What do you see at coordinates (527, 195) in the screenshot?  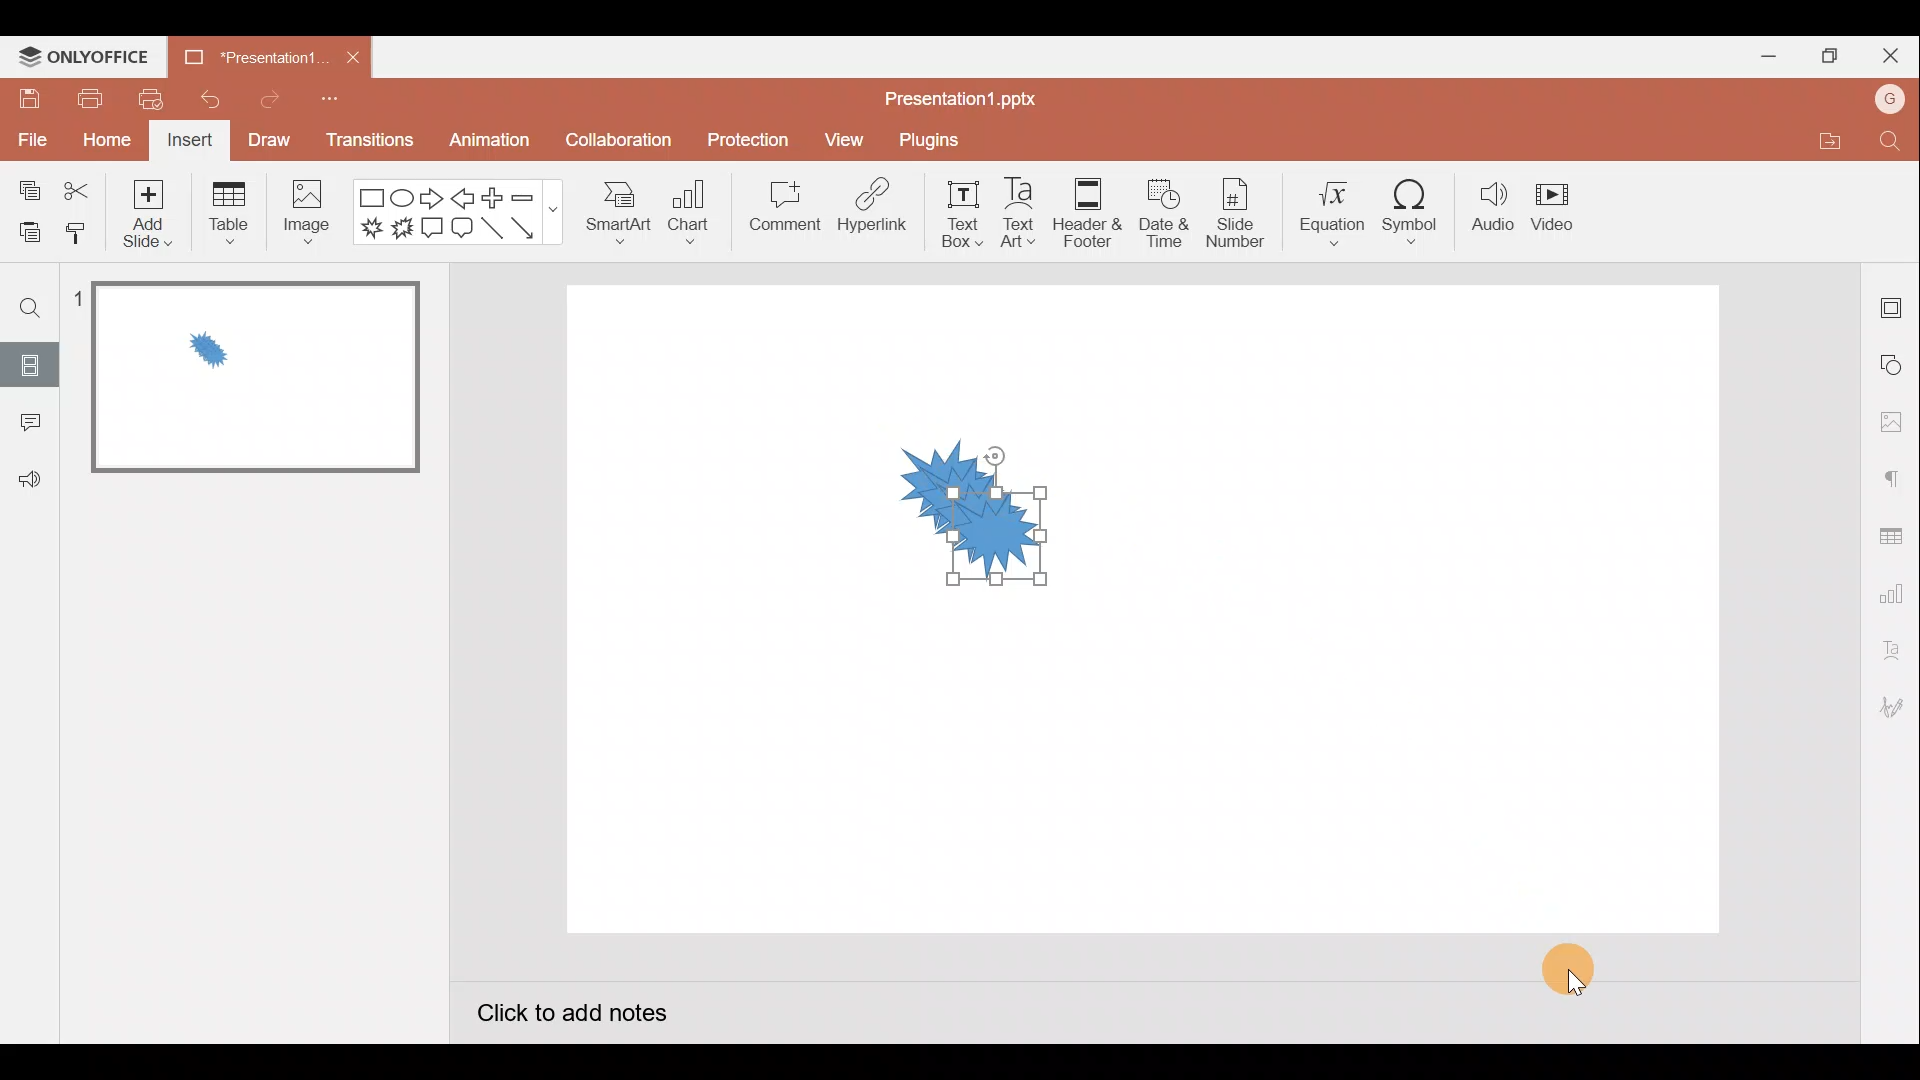 I see `Minus` at bounding box center [527, 195].